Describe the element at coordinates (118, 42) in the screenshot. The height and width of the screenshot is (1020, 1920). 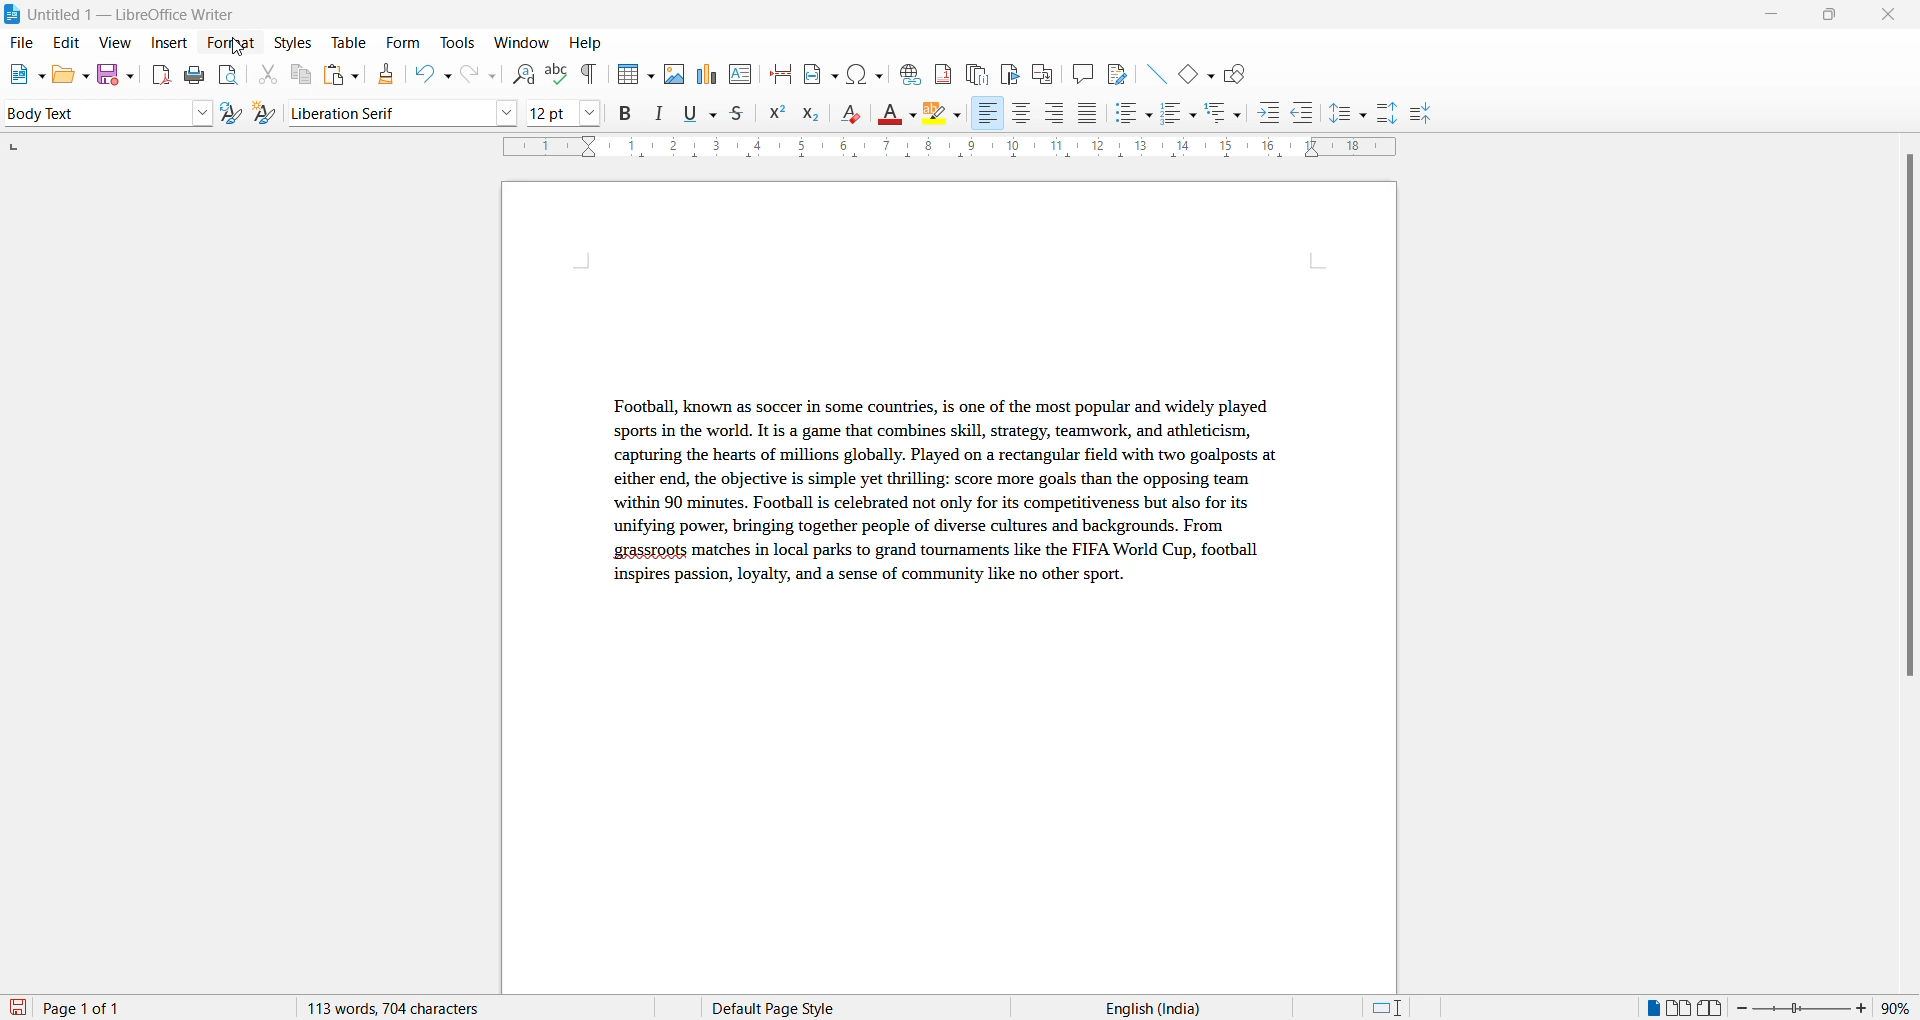
I see `view` at that location.